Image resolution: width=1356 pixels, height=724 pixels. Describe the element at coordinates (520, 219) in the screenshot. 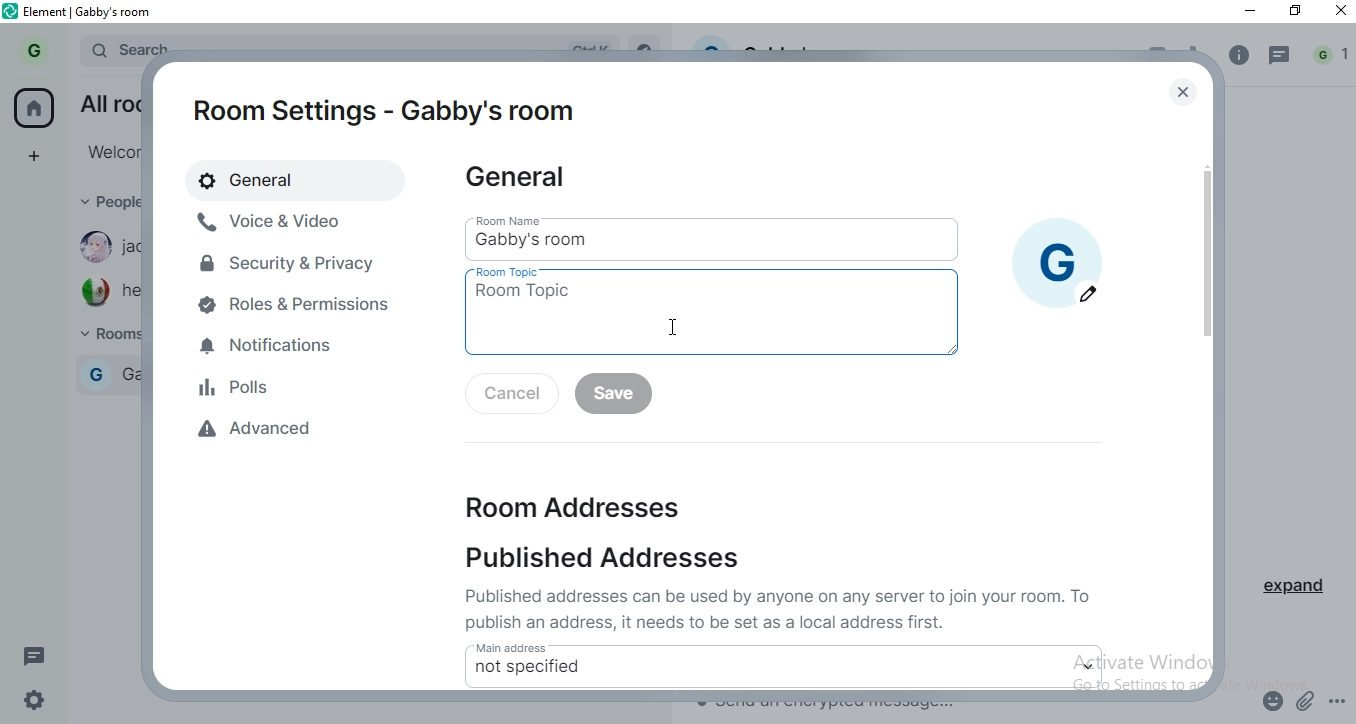

I see `room name` at that location.